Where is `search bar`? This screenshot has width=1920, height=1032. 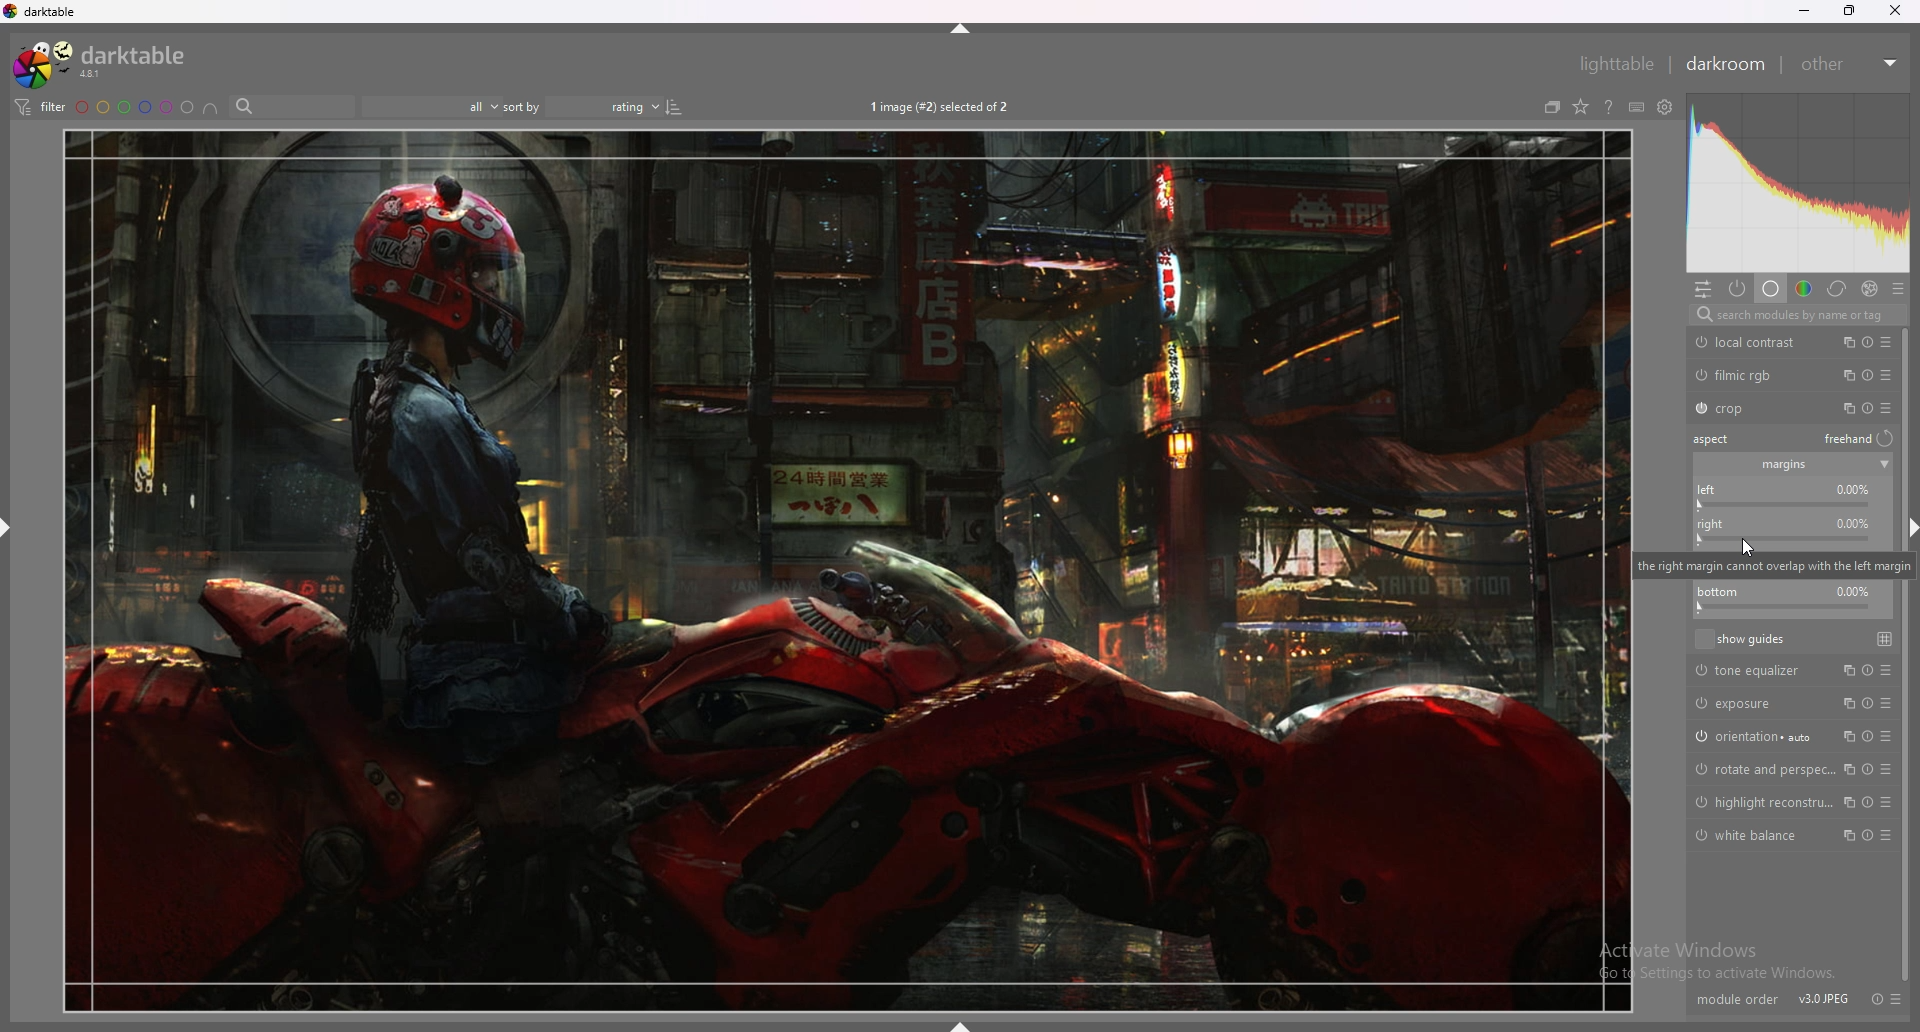 search bar is located at coordinates (291, 106).